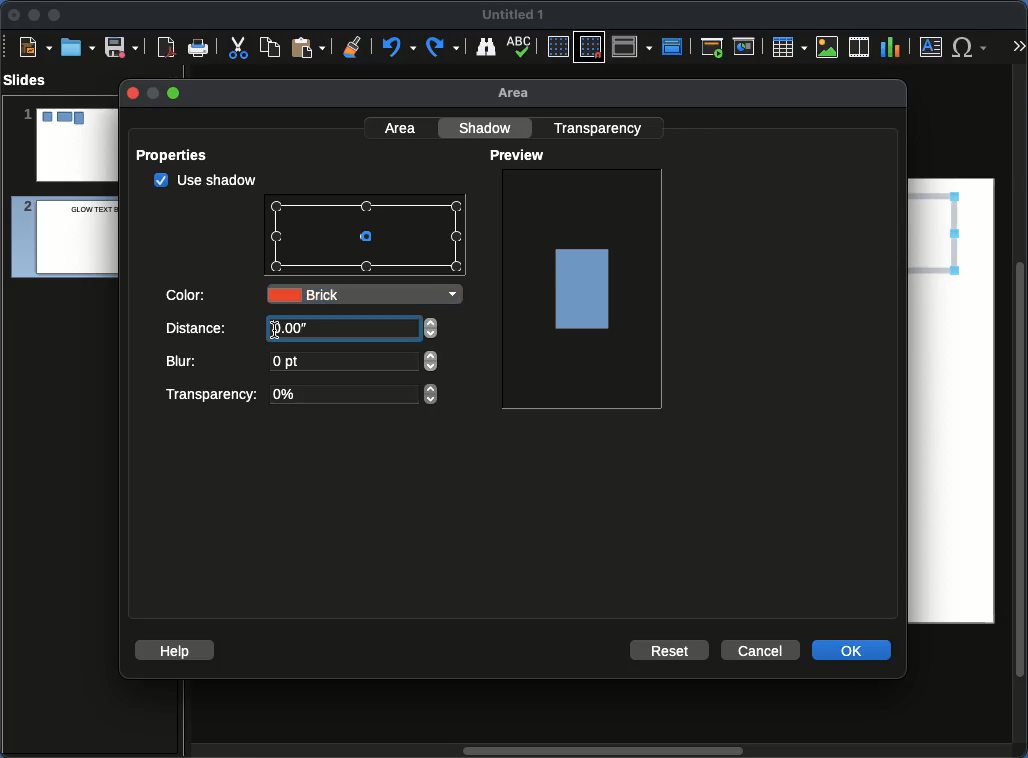  I want to click on New, so click(35, 46).